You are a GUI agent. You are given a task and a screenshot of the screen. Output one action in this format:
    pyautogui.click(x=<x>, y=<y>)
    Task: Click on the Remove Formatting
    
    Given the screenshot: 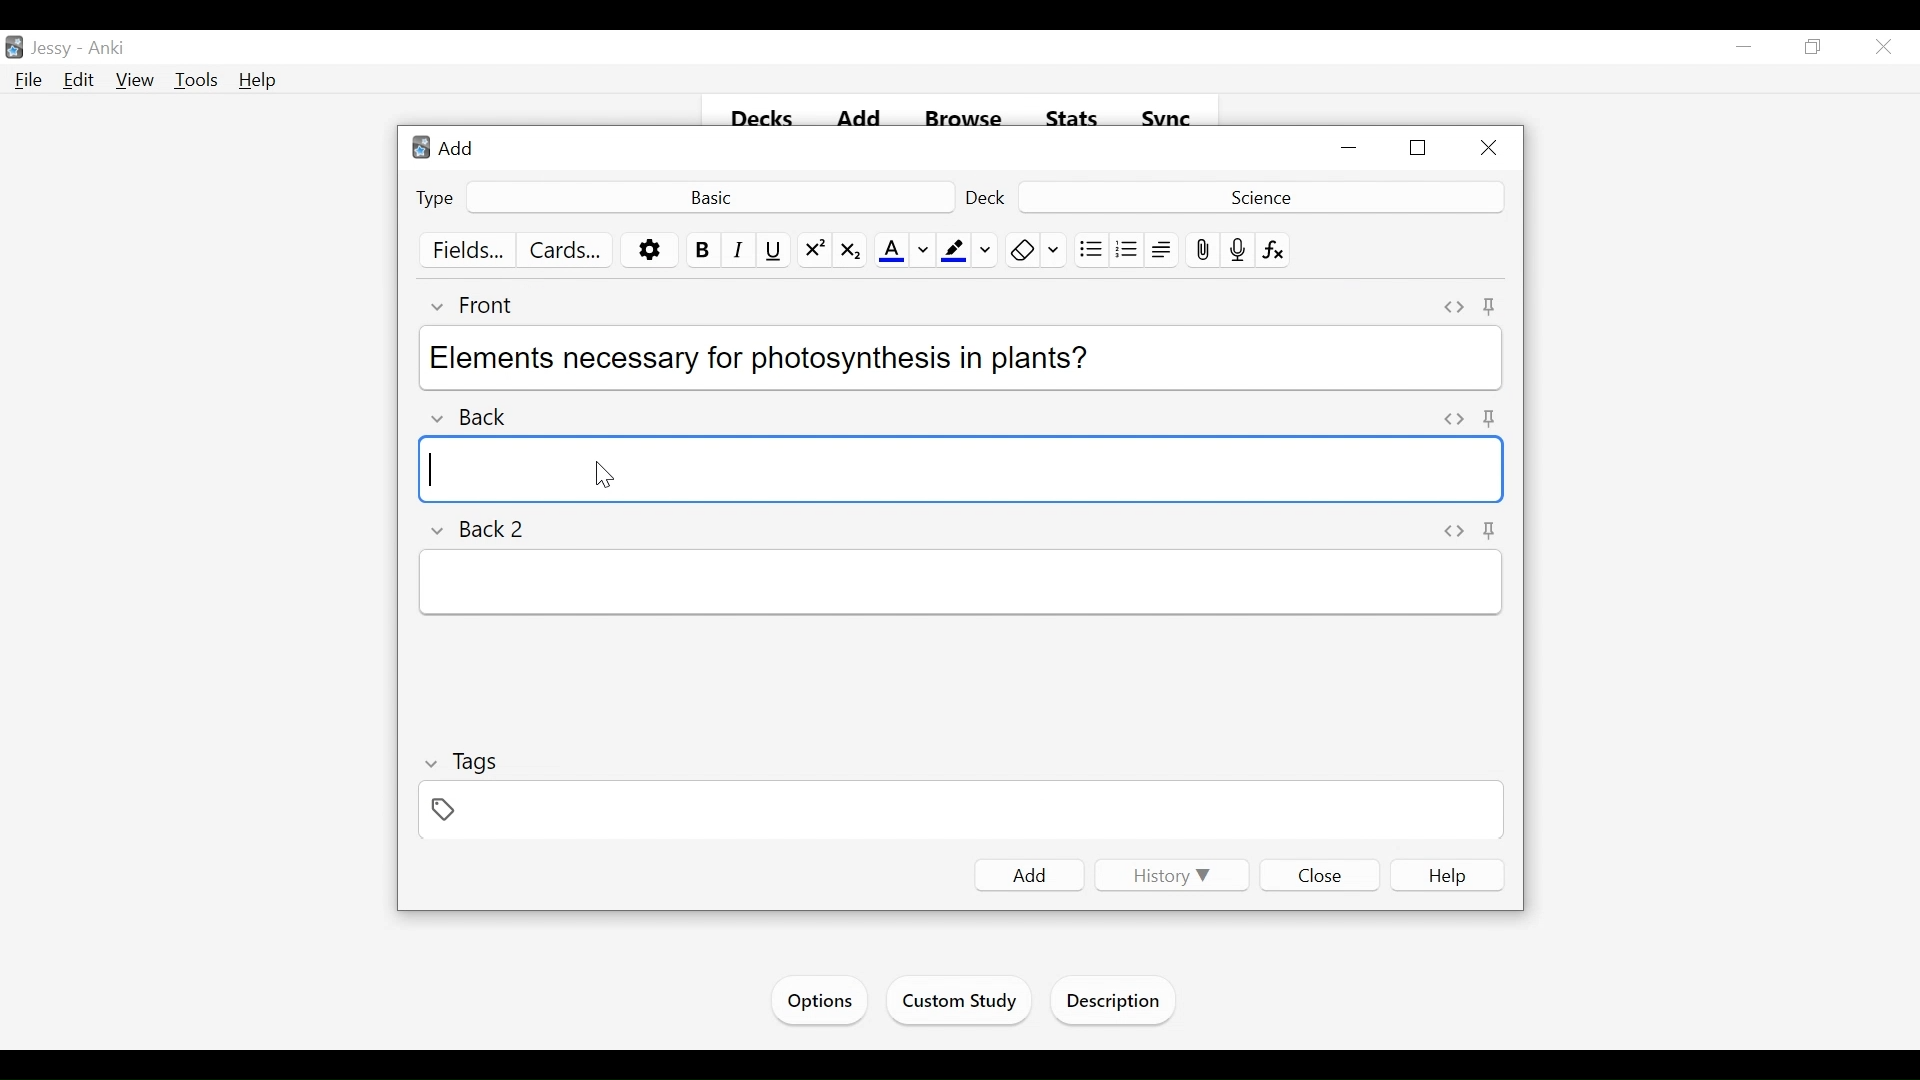 What is the action you would take?
    pyautogui.click(x=1022, y=250)
    